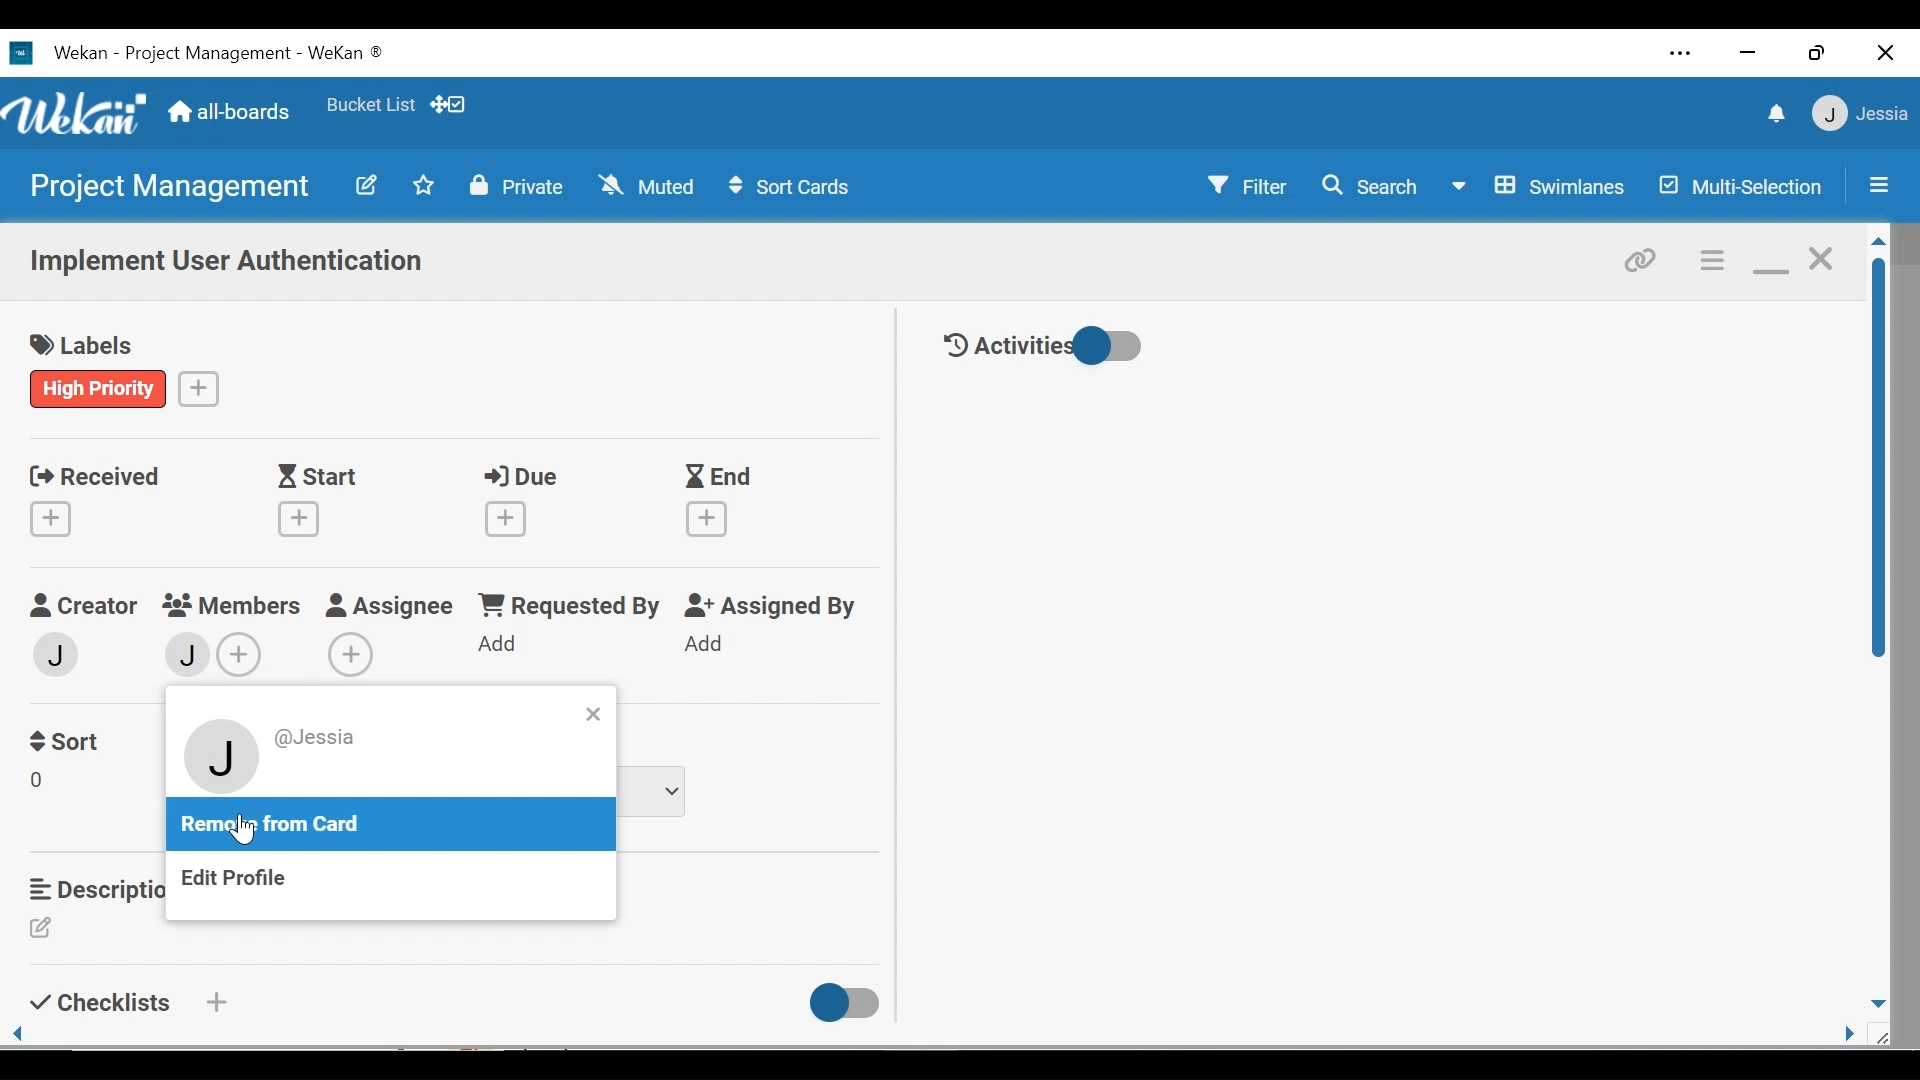  Describe the element at coordinates (1768, 259) in the screenshot. I see `minimize` at that location.